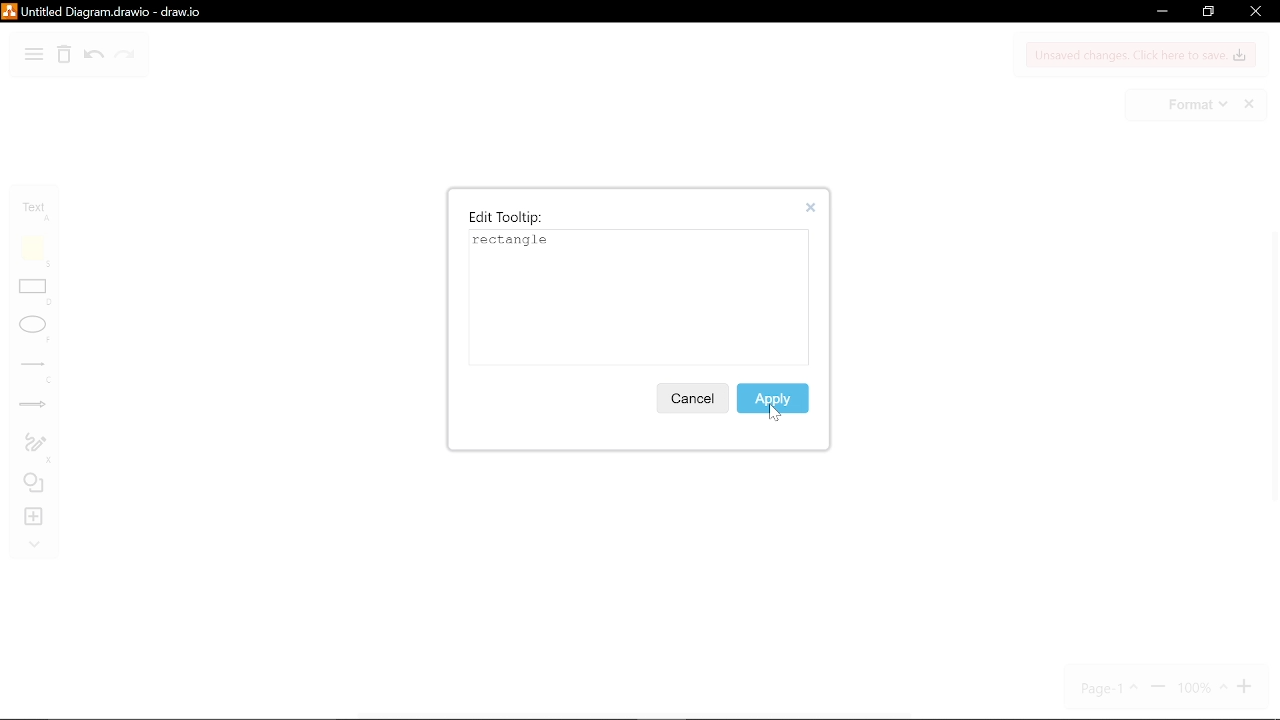 The image size is (1280, 720). Describe the element at coordinates (816, 208) in the screenshot. I see `Close` at that location.